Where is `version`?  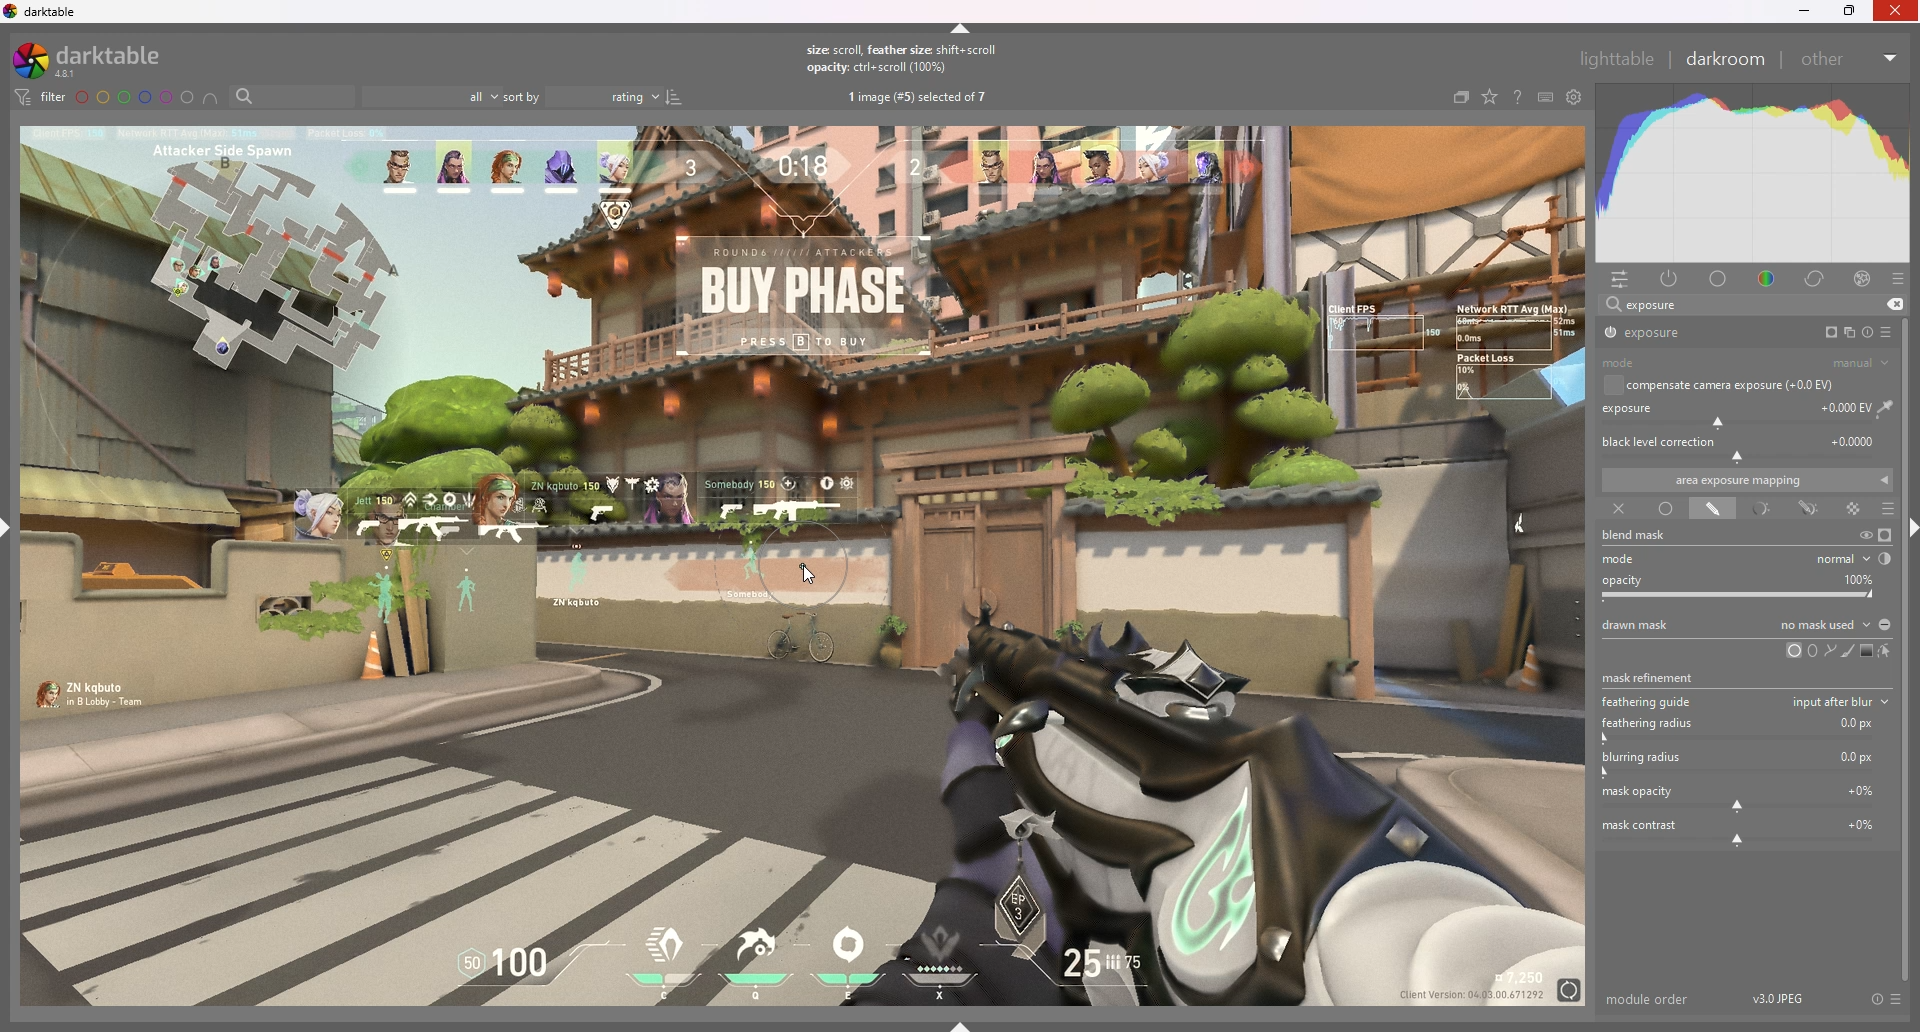
version is located at coordinates (1779, 997).